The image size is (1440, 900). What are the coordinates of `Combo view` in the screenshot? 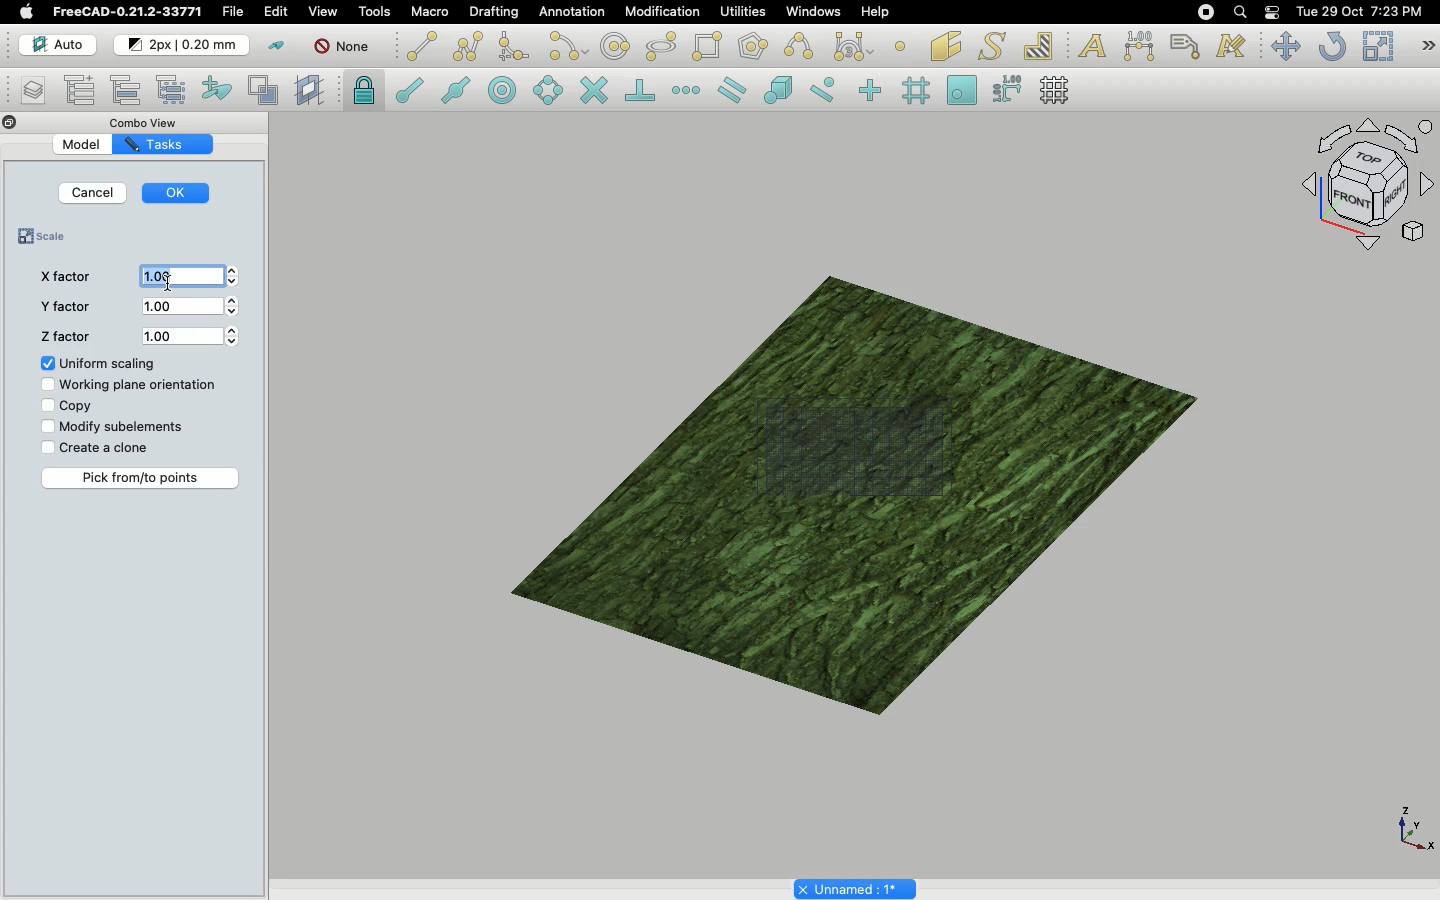 It's located at (148, 120).